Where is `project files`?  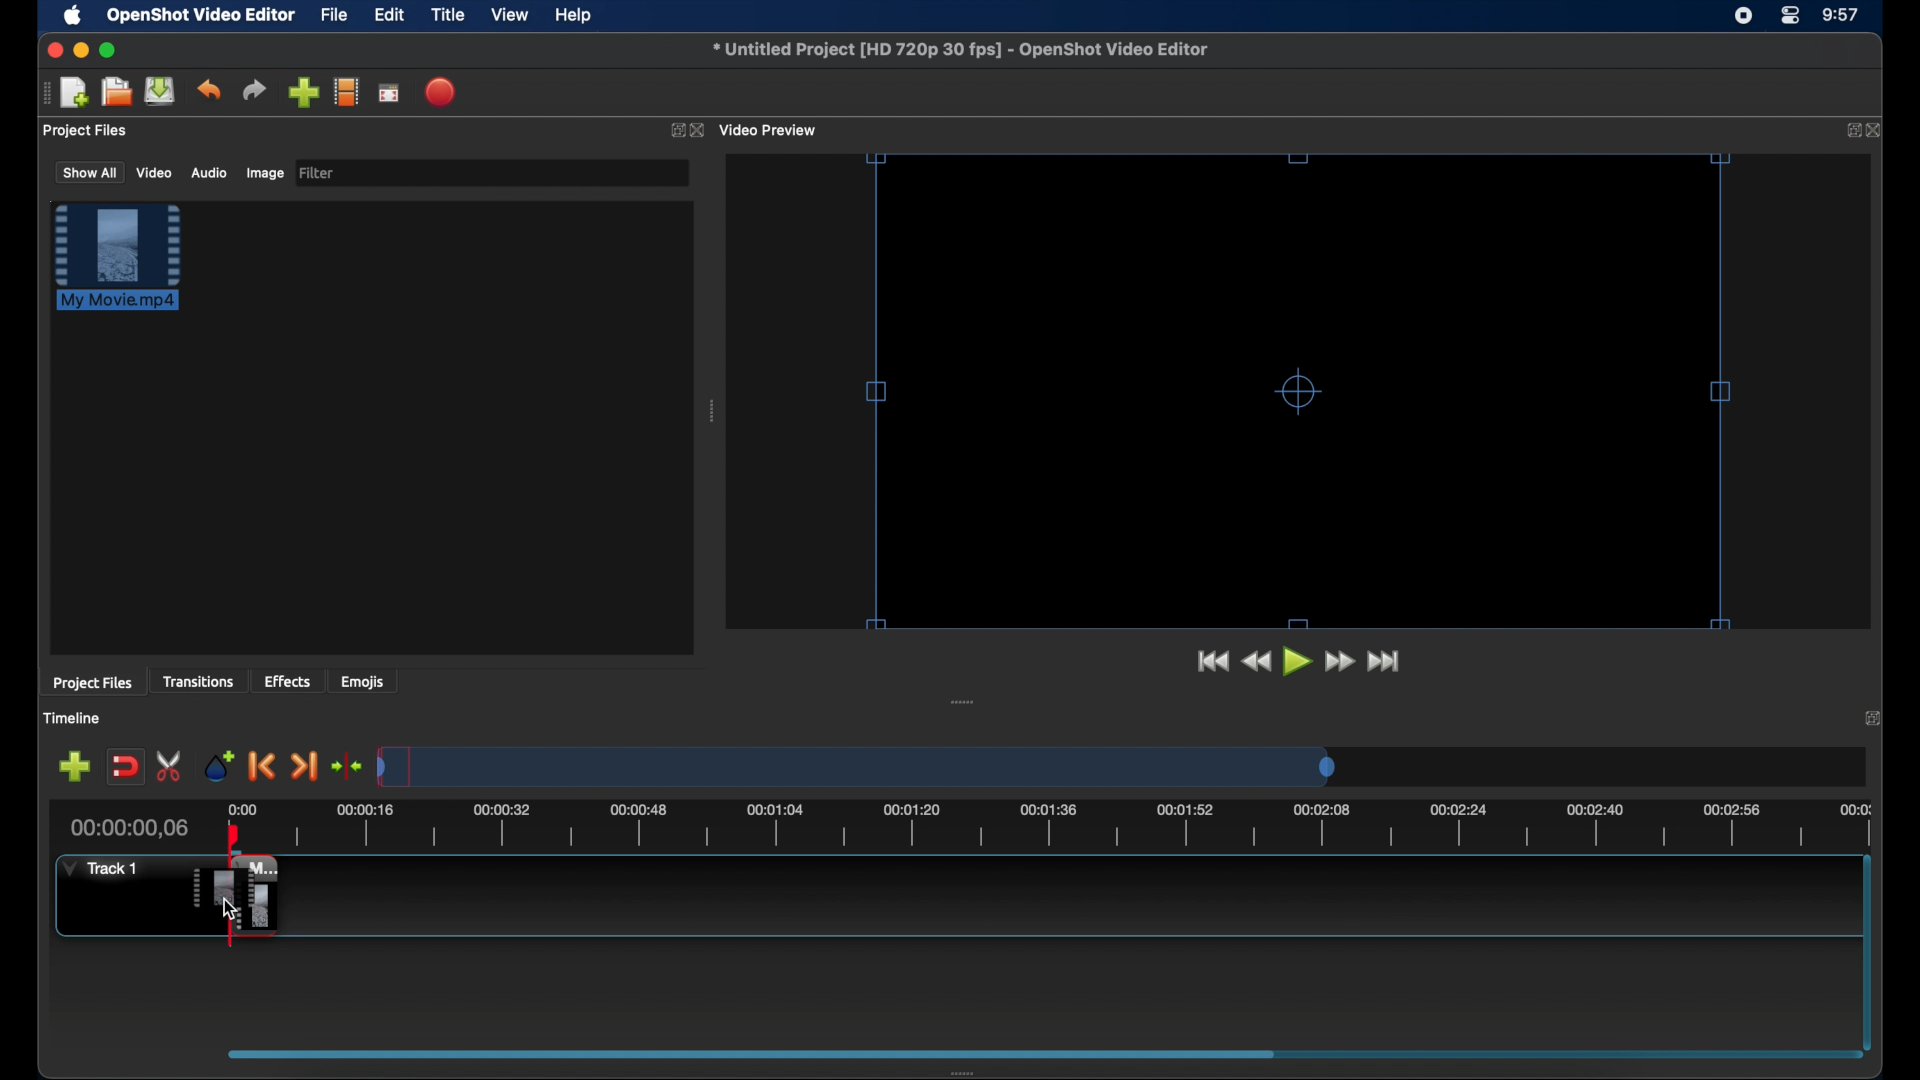
project files is located at coordinates (87, 131).